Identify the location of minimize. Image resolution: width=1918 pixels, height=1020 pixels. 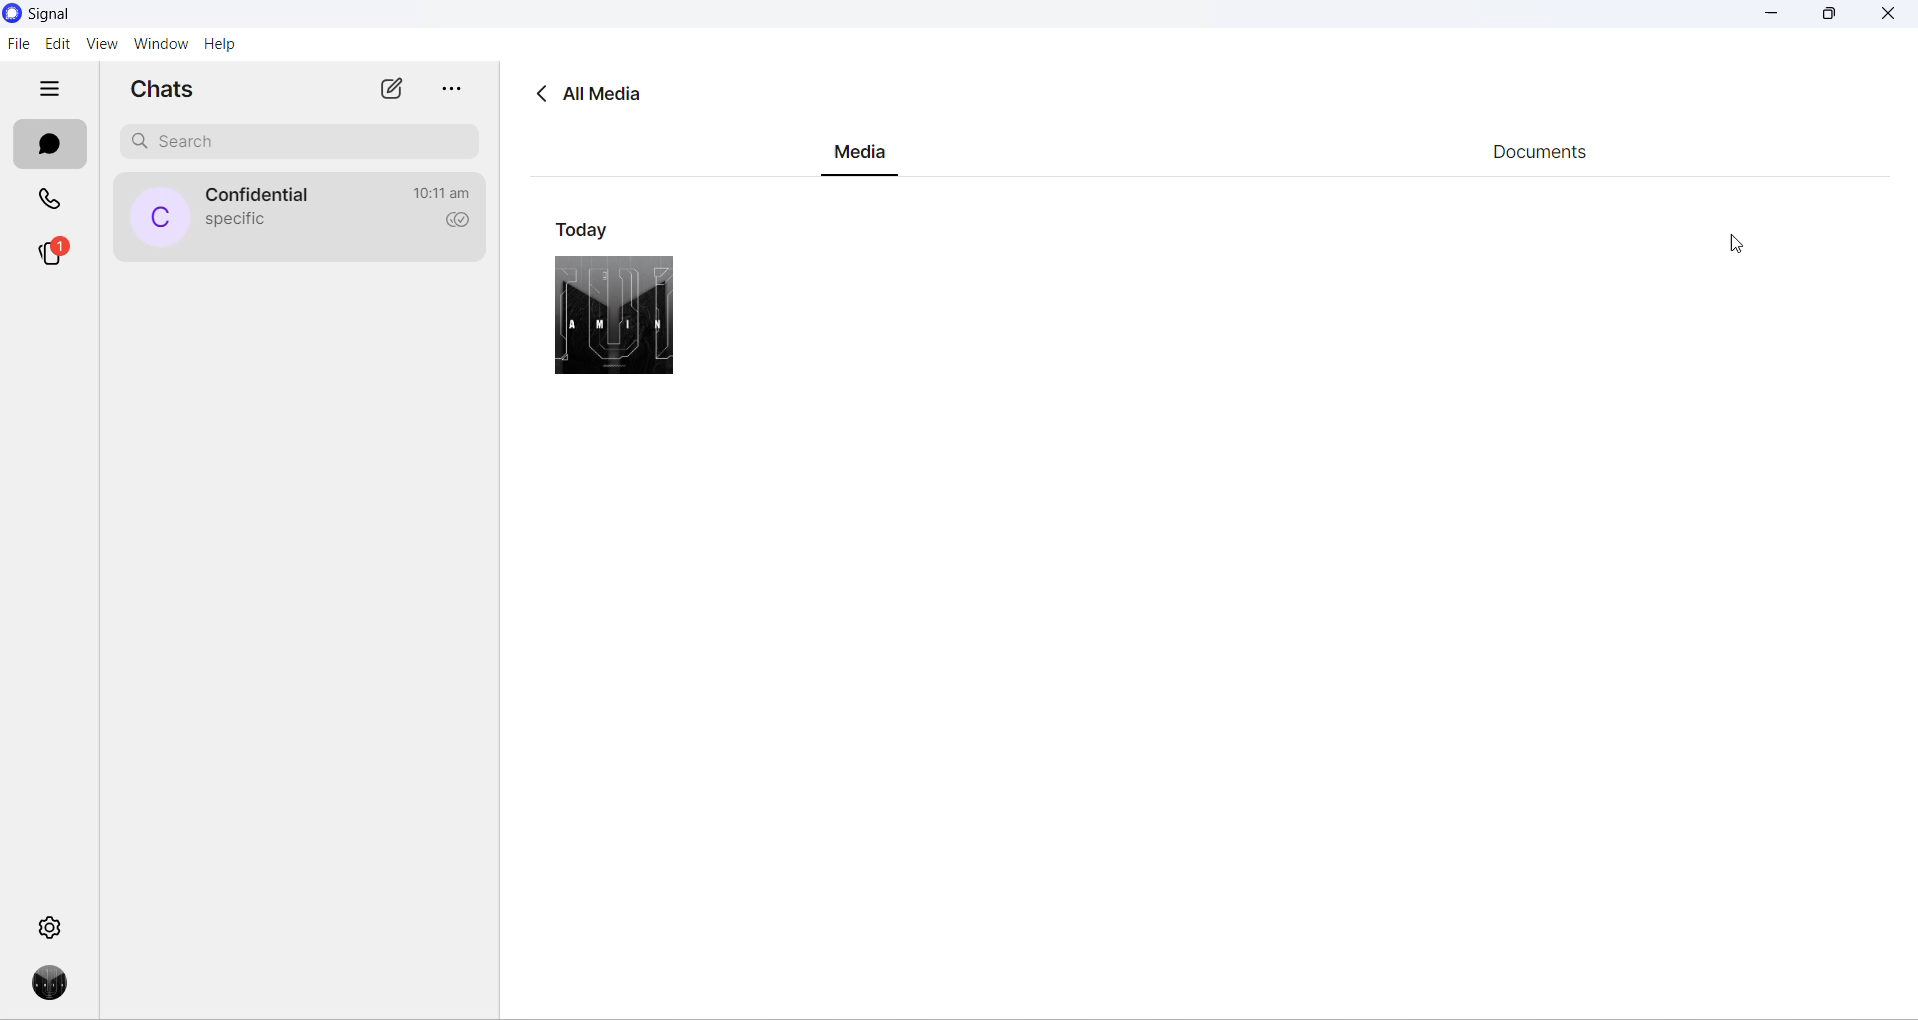
(1772, 17).